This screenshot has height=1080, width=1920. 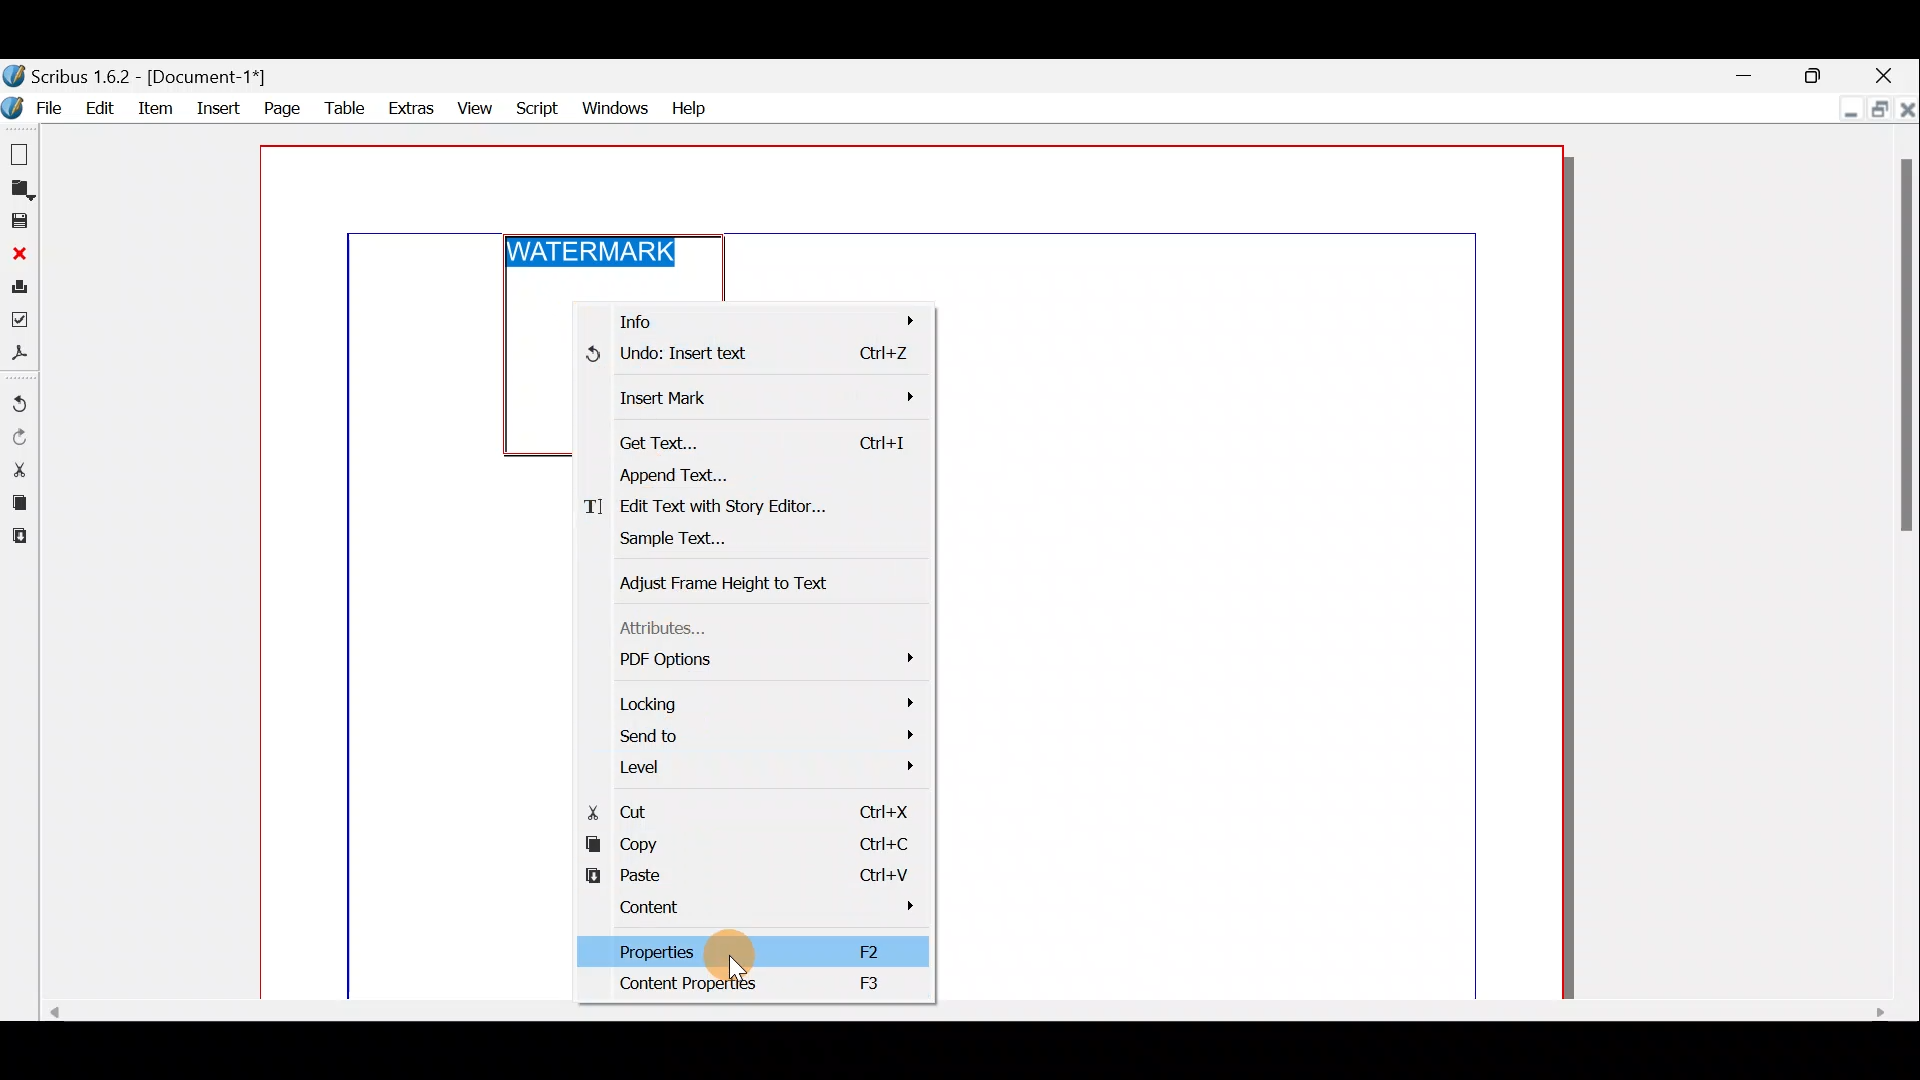 What do you see at coordinates (740, 537) in the screenshot?
I see `Sample text` at bounding box center [740, 537].